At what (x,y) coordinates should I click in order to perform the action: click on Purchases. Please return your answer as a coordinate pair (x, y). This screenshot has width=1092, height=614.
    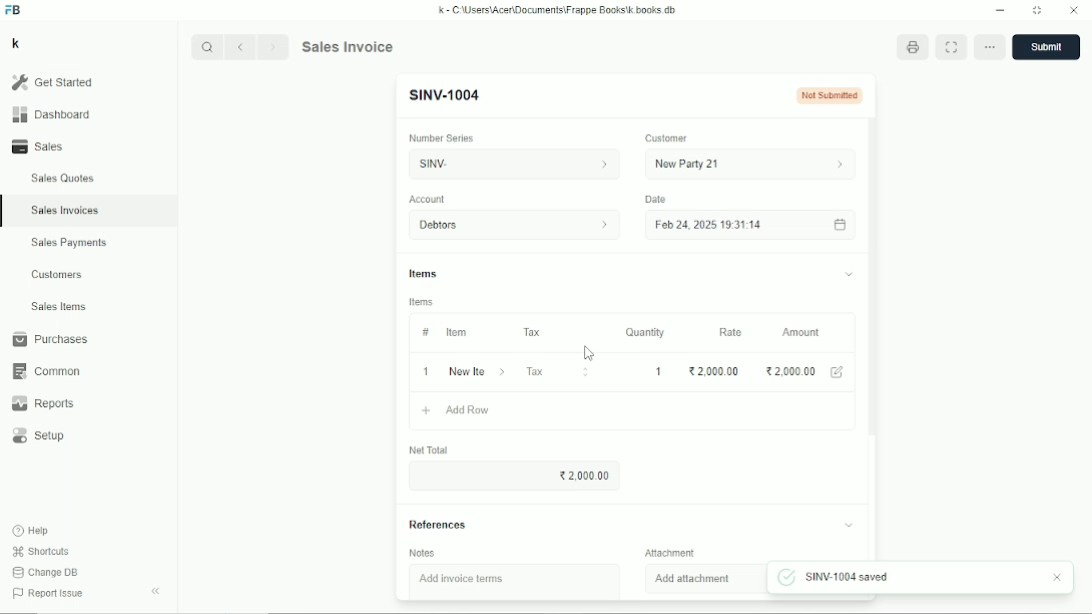
    Looking at the image, I should click on (49, 339).